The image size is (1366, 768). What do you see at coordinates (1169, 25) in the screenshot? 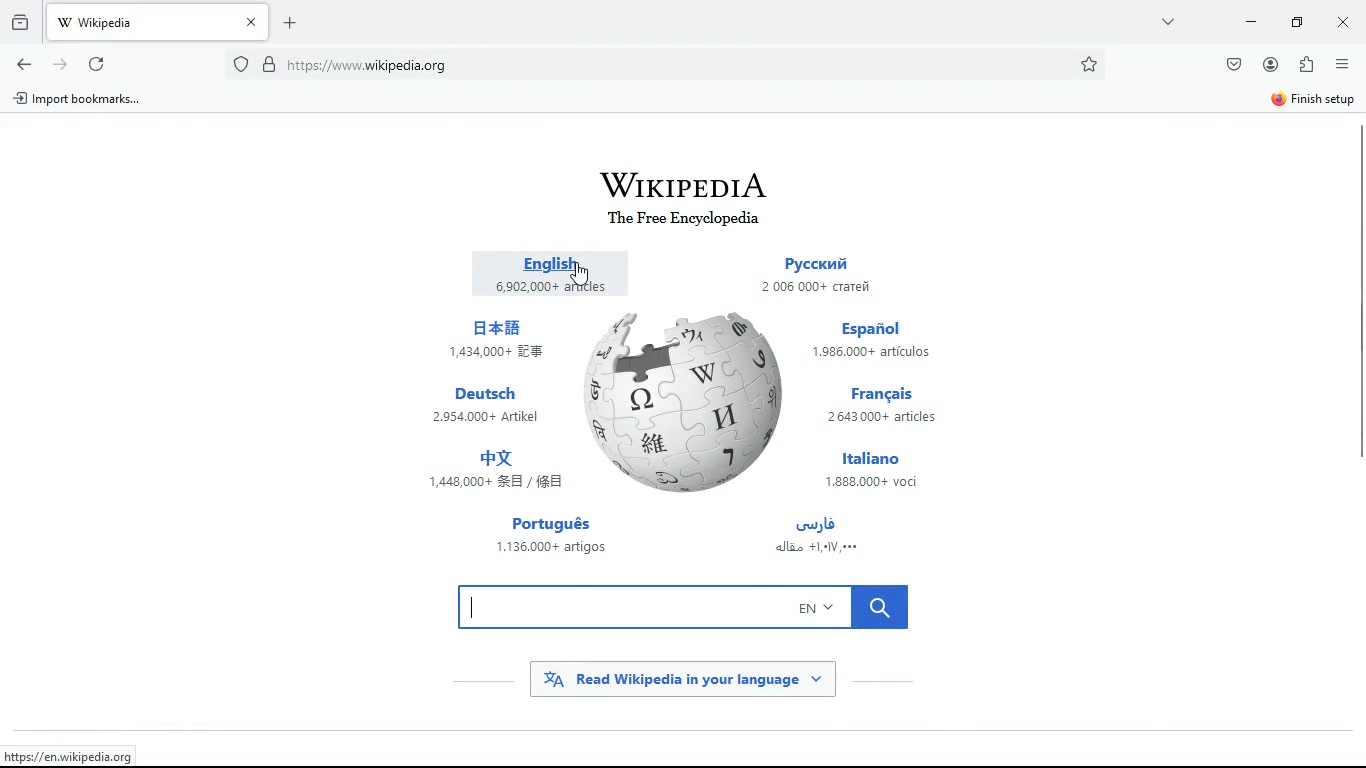
I see `view` at bounding box center [1169, 25].